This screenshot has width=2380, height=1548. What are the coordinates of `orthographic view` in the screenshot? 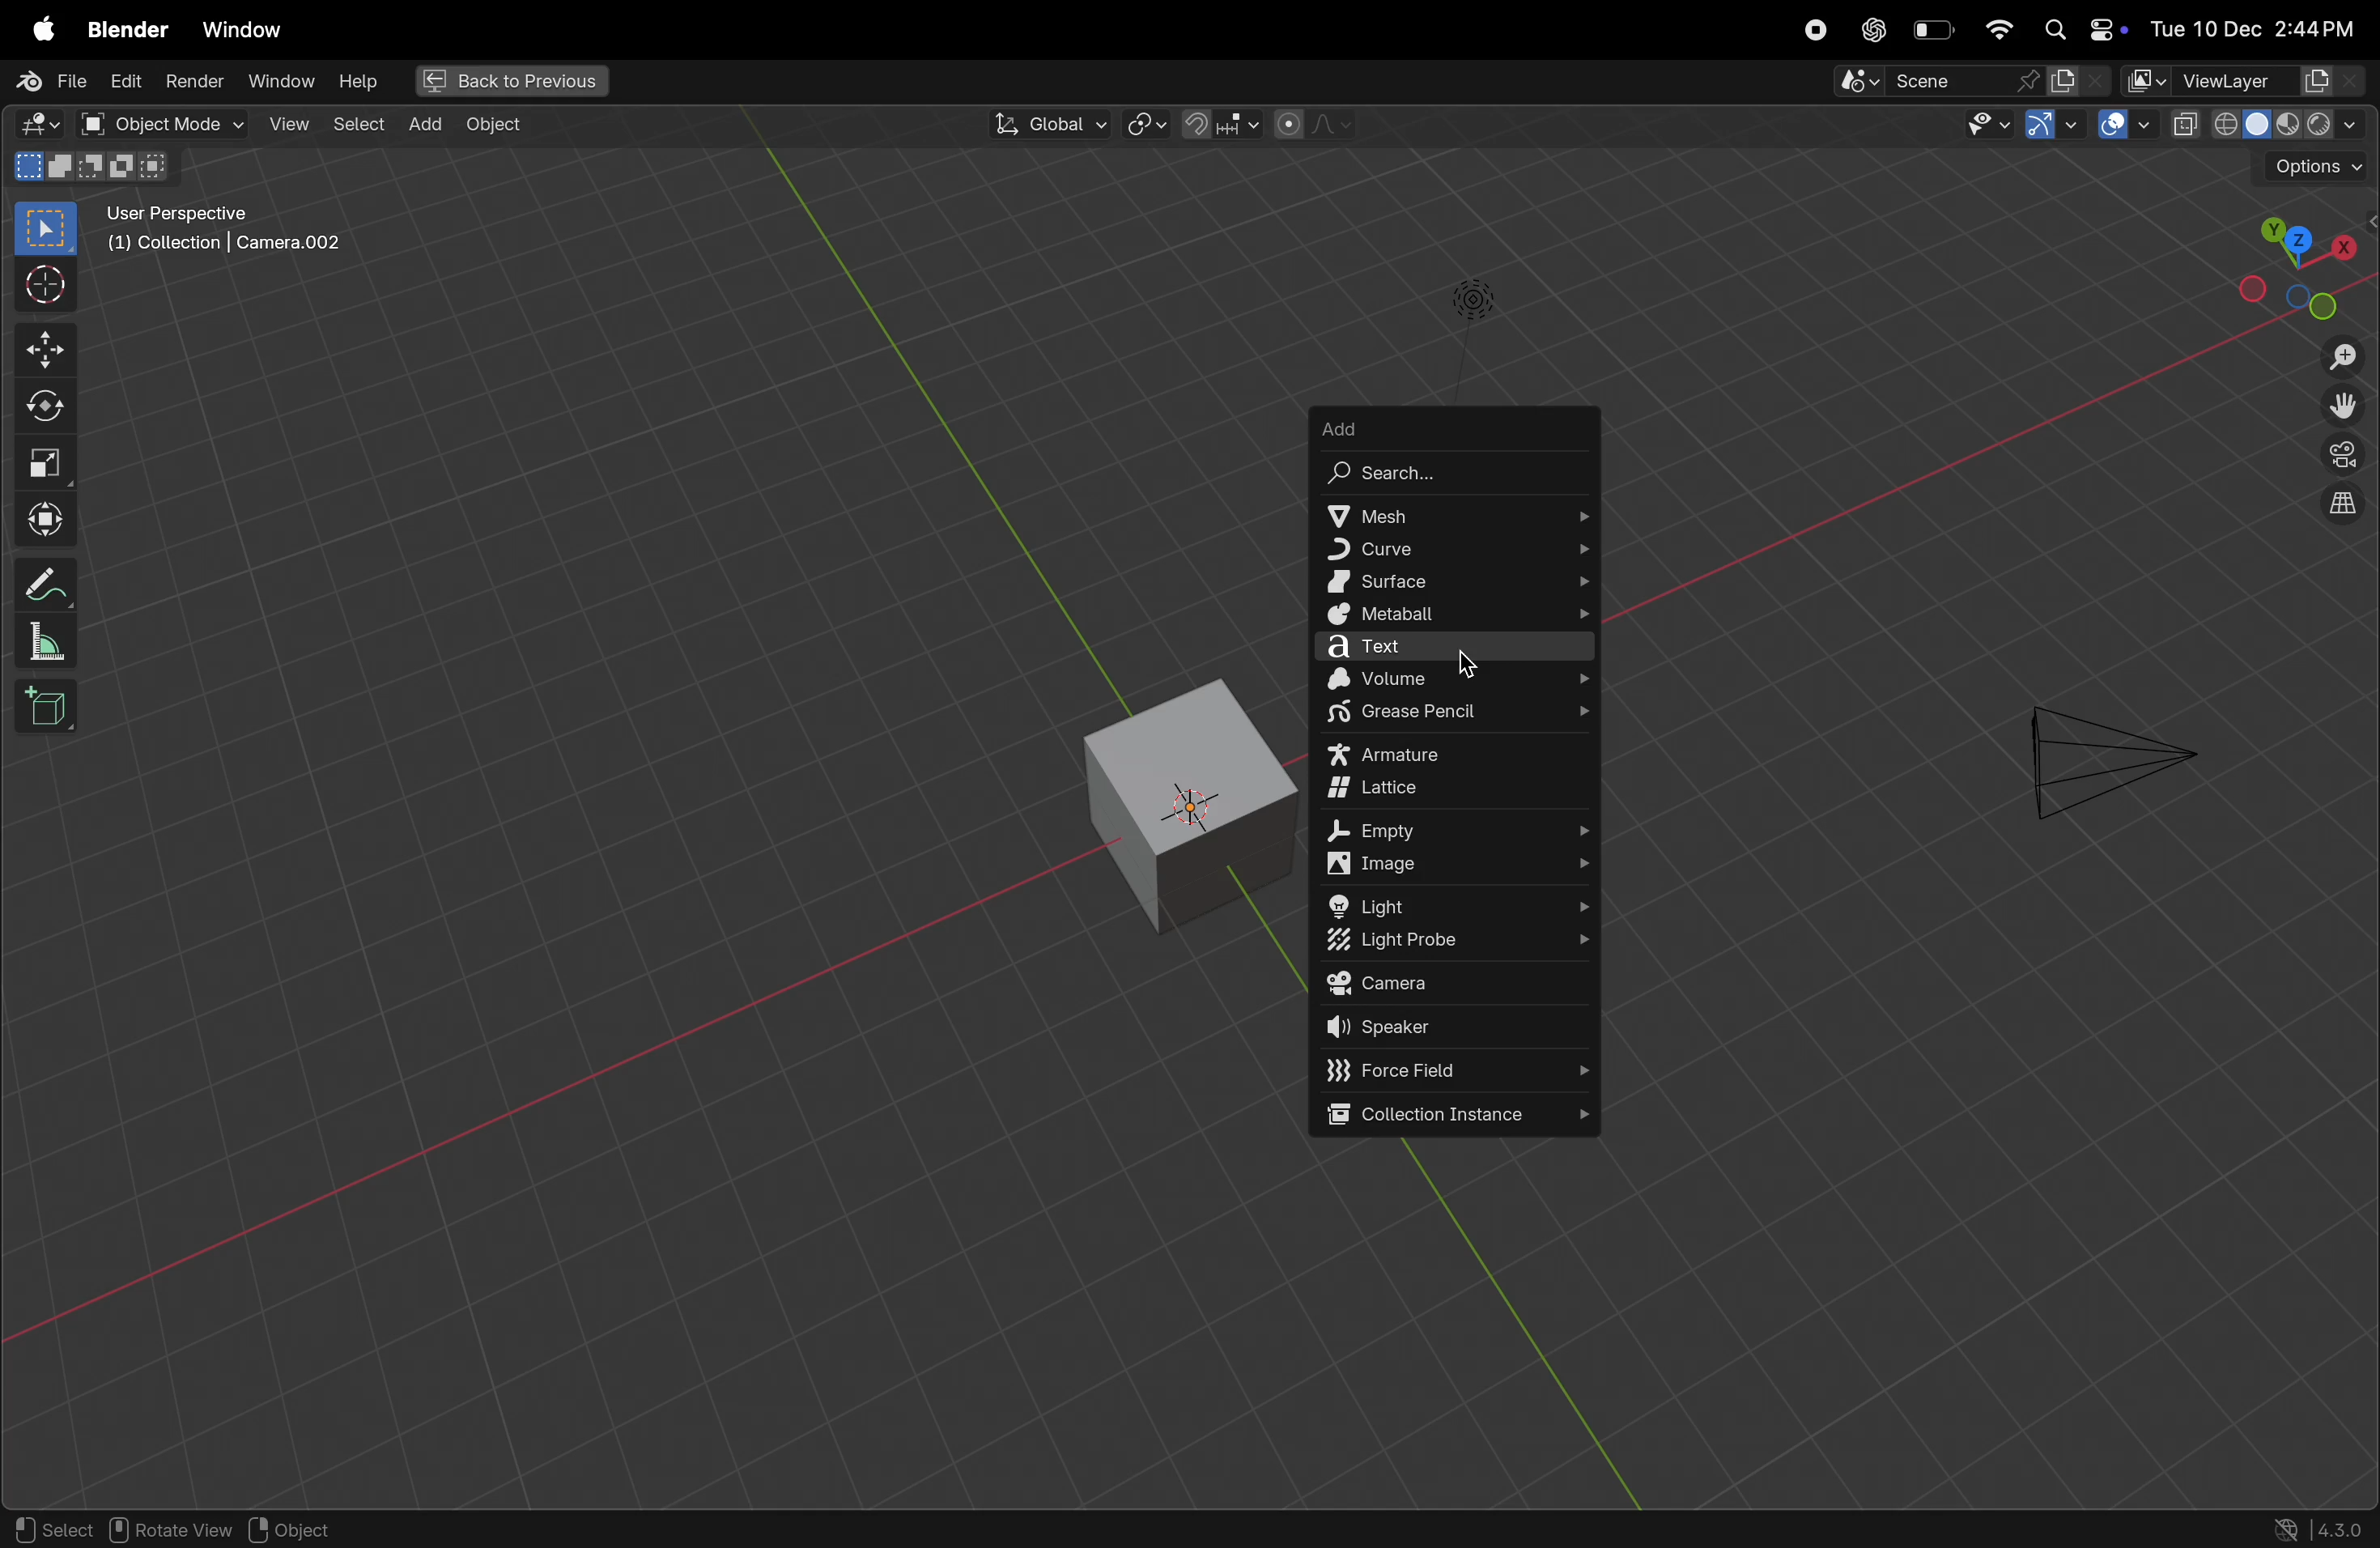 It's located at (2343, 506).